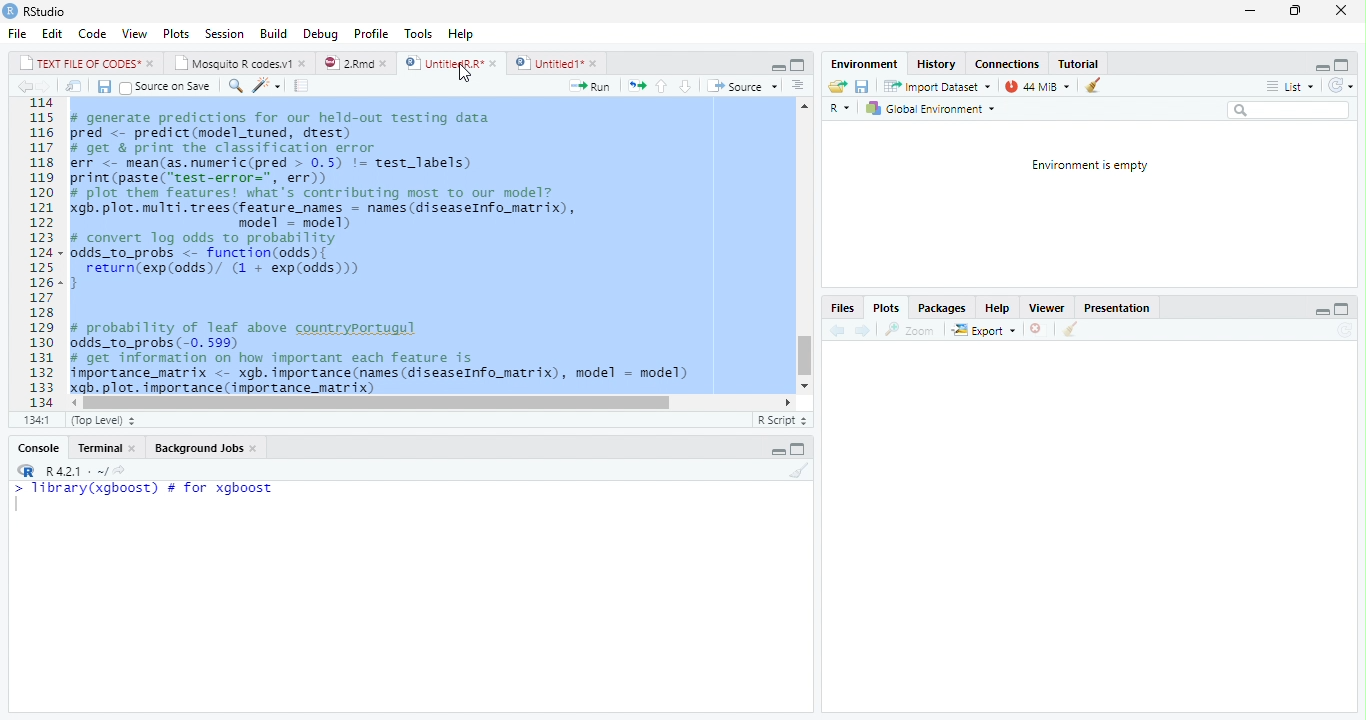 This screenshot has width=1366, height=720. Describe the element at coordinates (119, 469) in the screenshot. I see `Show directory` at that location.